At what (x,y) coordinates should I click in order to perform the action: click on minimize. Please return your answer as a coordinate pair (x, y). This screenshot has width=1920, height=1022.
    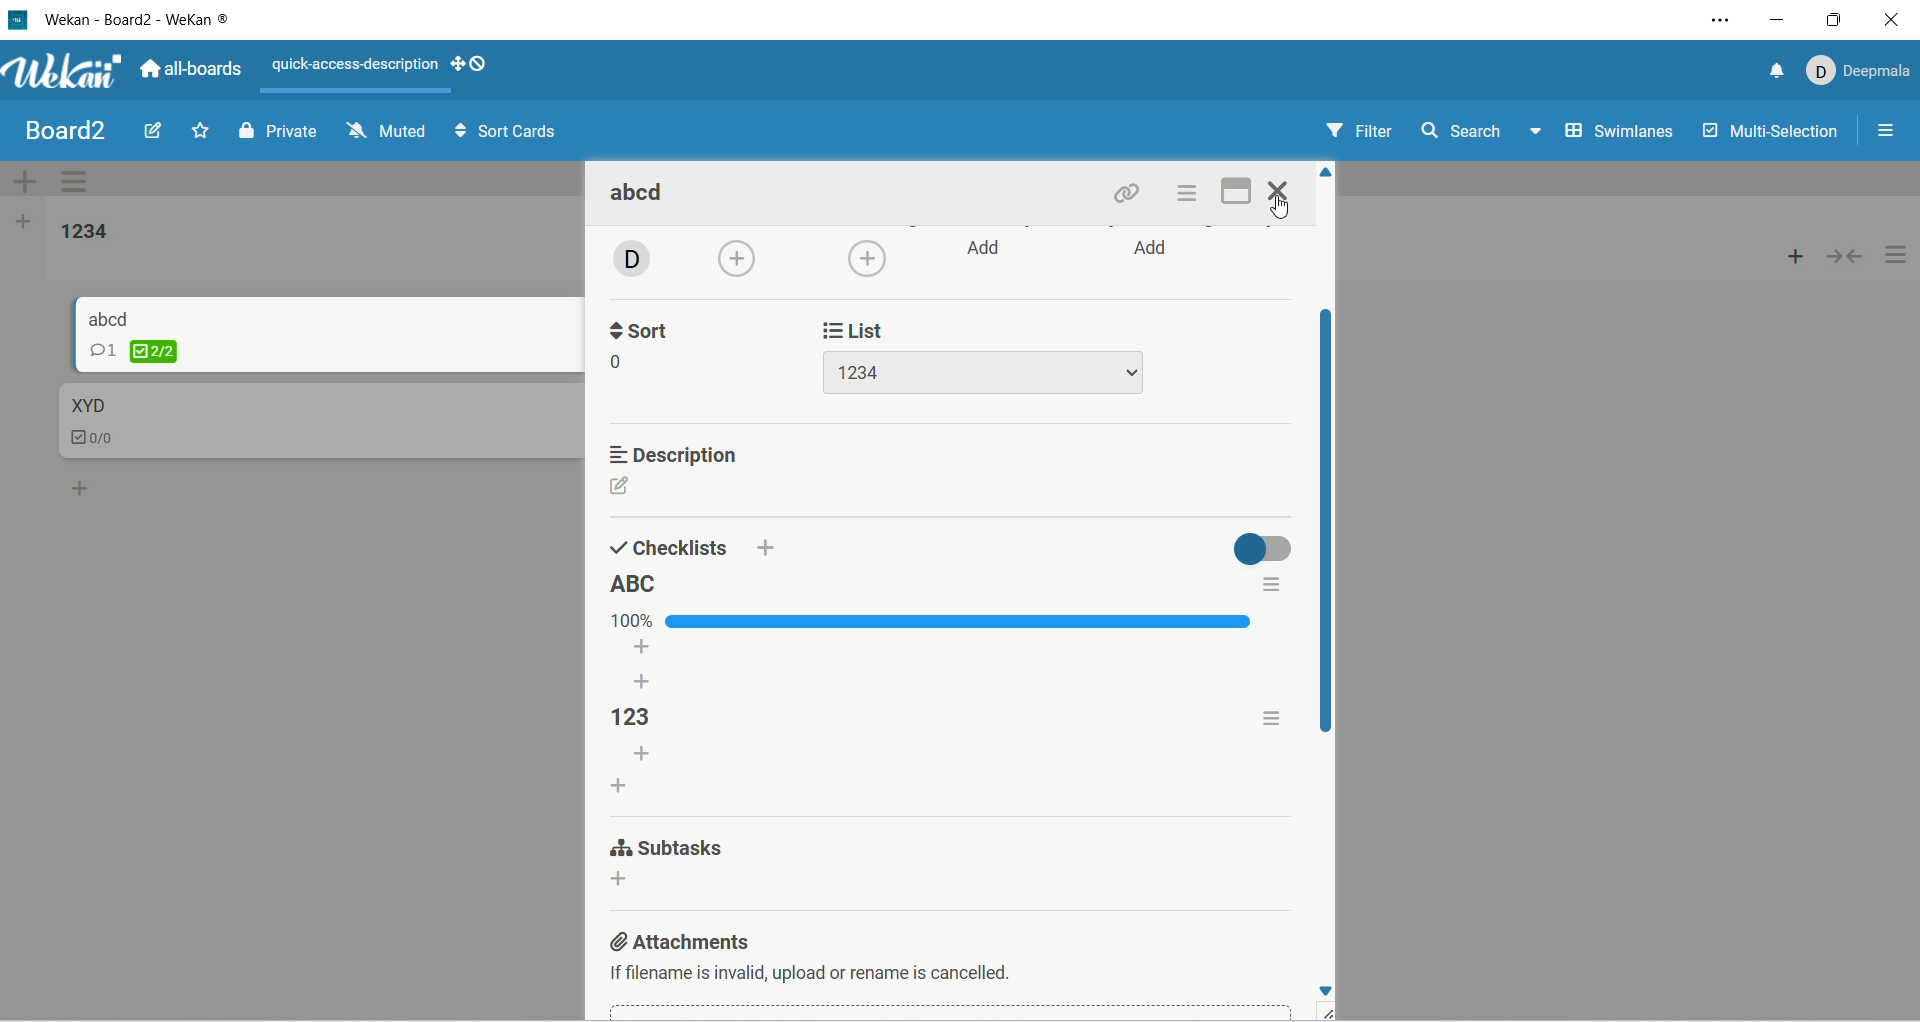
    Looking at the image, I should click on (1781, 24).